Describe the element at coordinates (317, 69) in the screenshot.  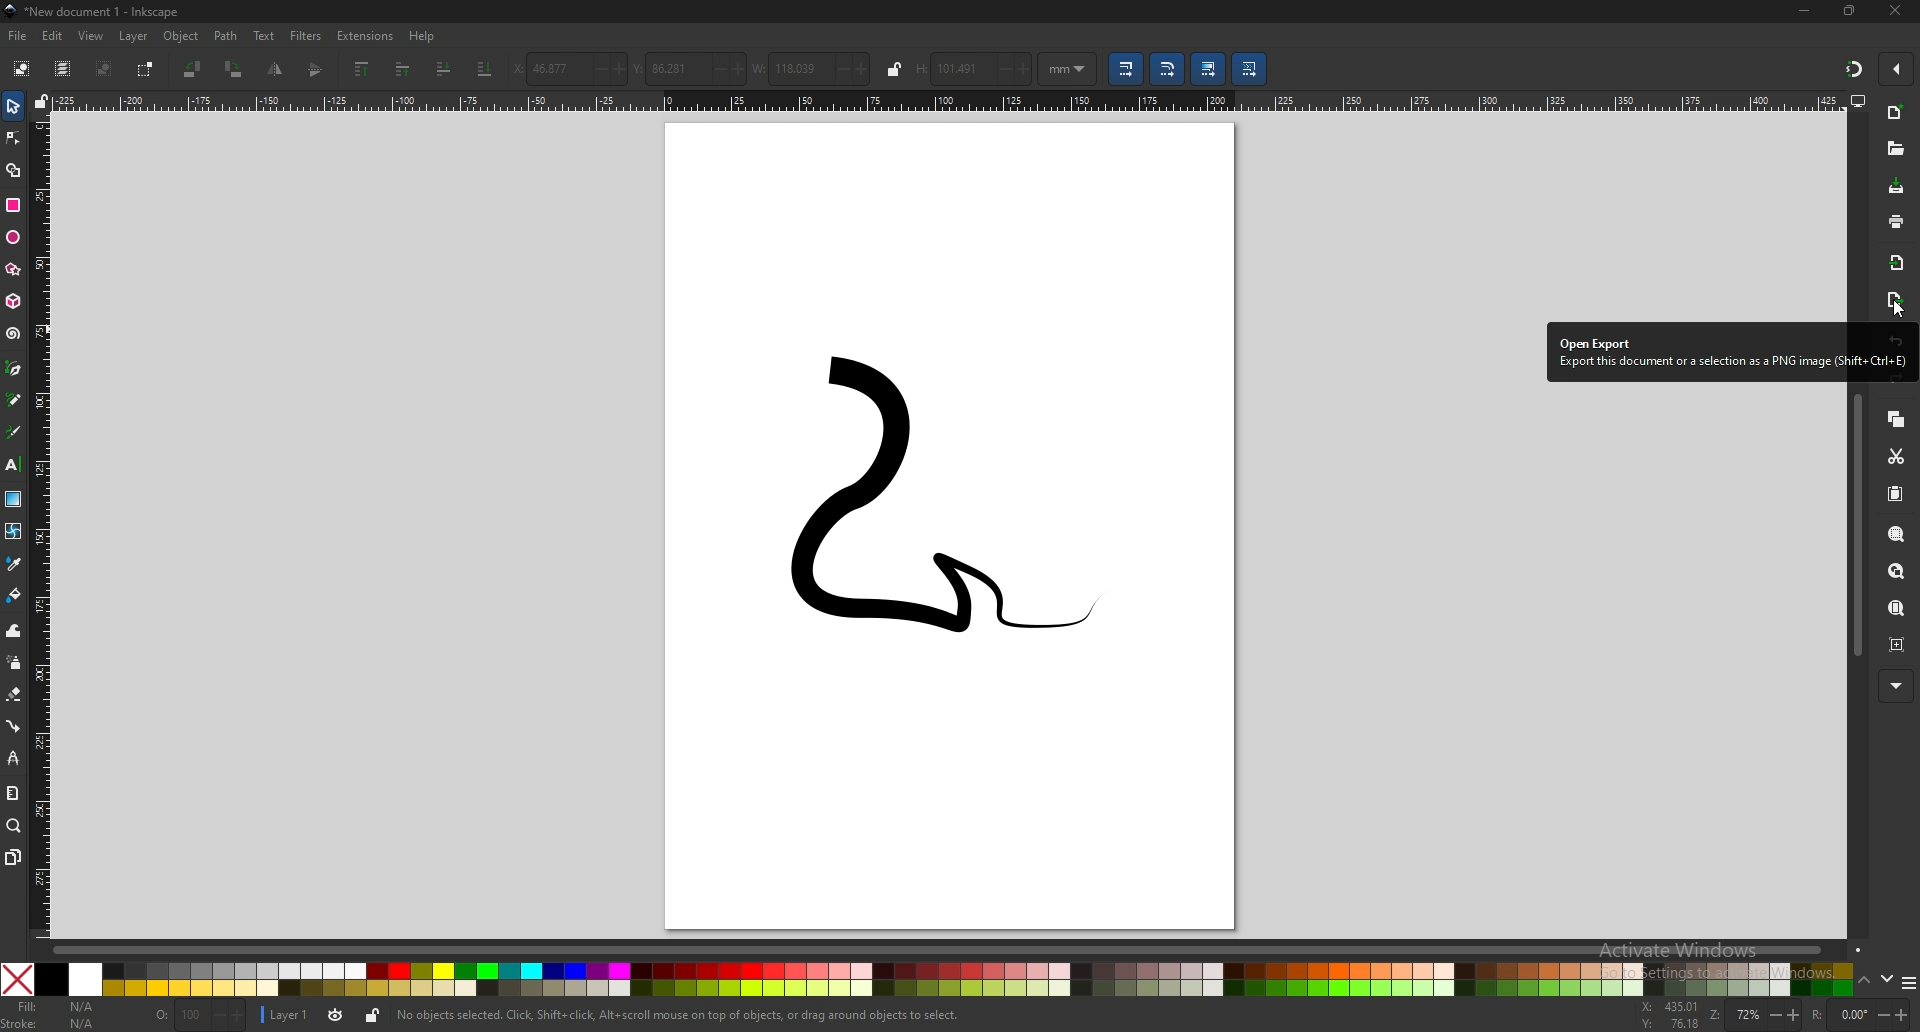
I see `flip horizontally` at that location.